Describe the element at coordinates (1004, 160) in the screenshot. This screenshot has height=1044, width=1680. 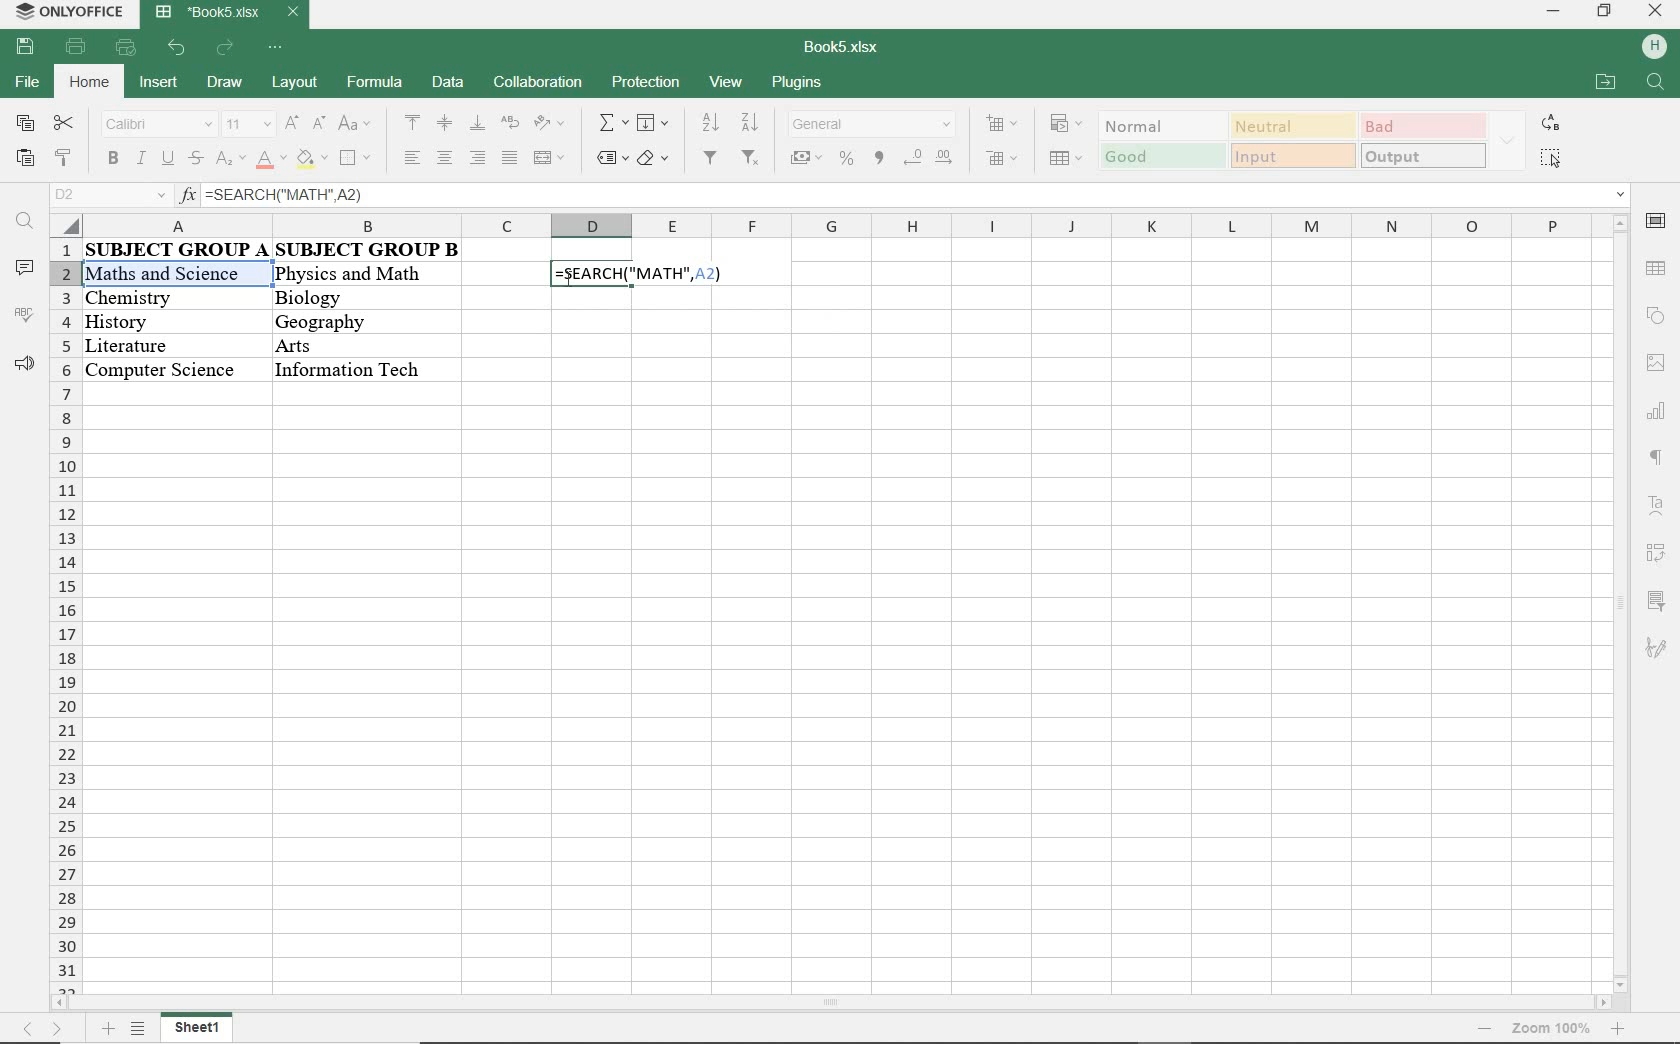
I see `delete cells` at that location.